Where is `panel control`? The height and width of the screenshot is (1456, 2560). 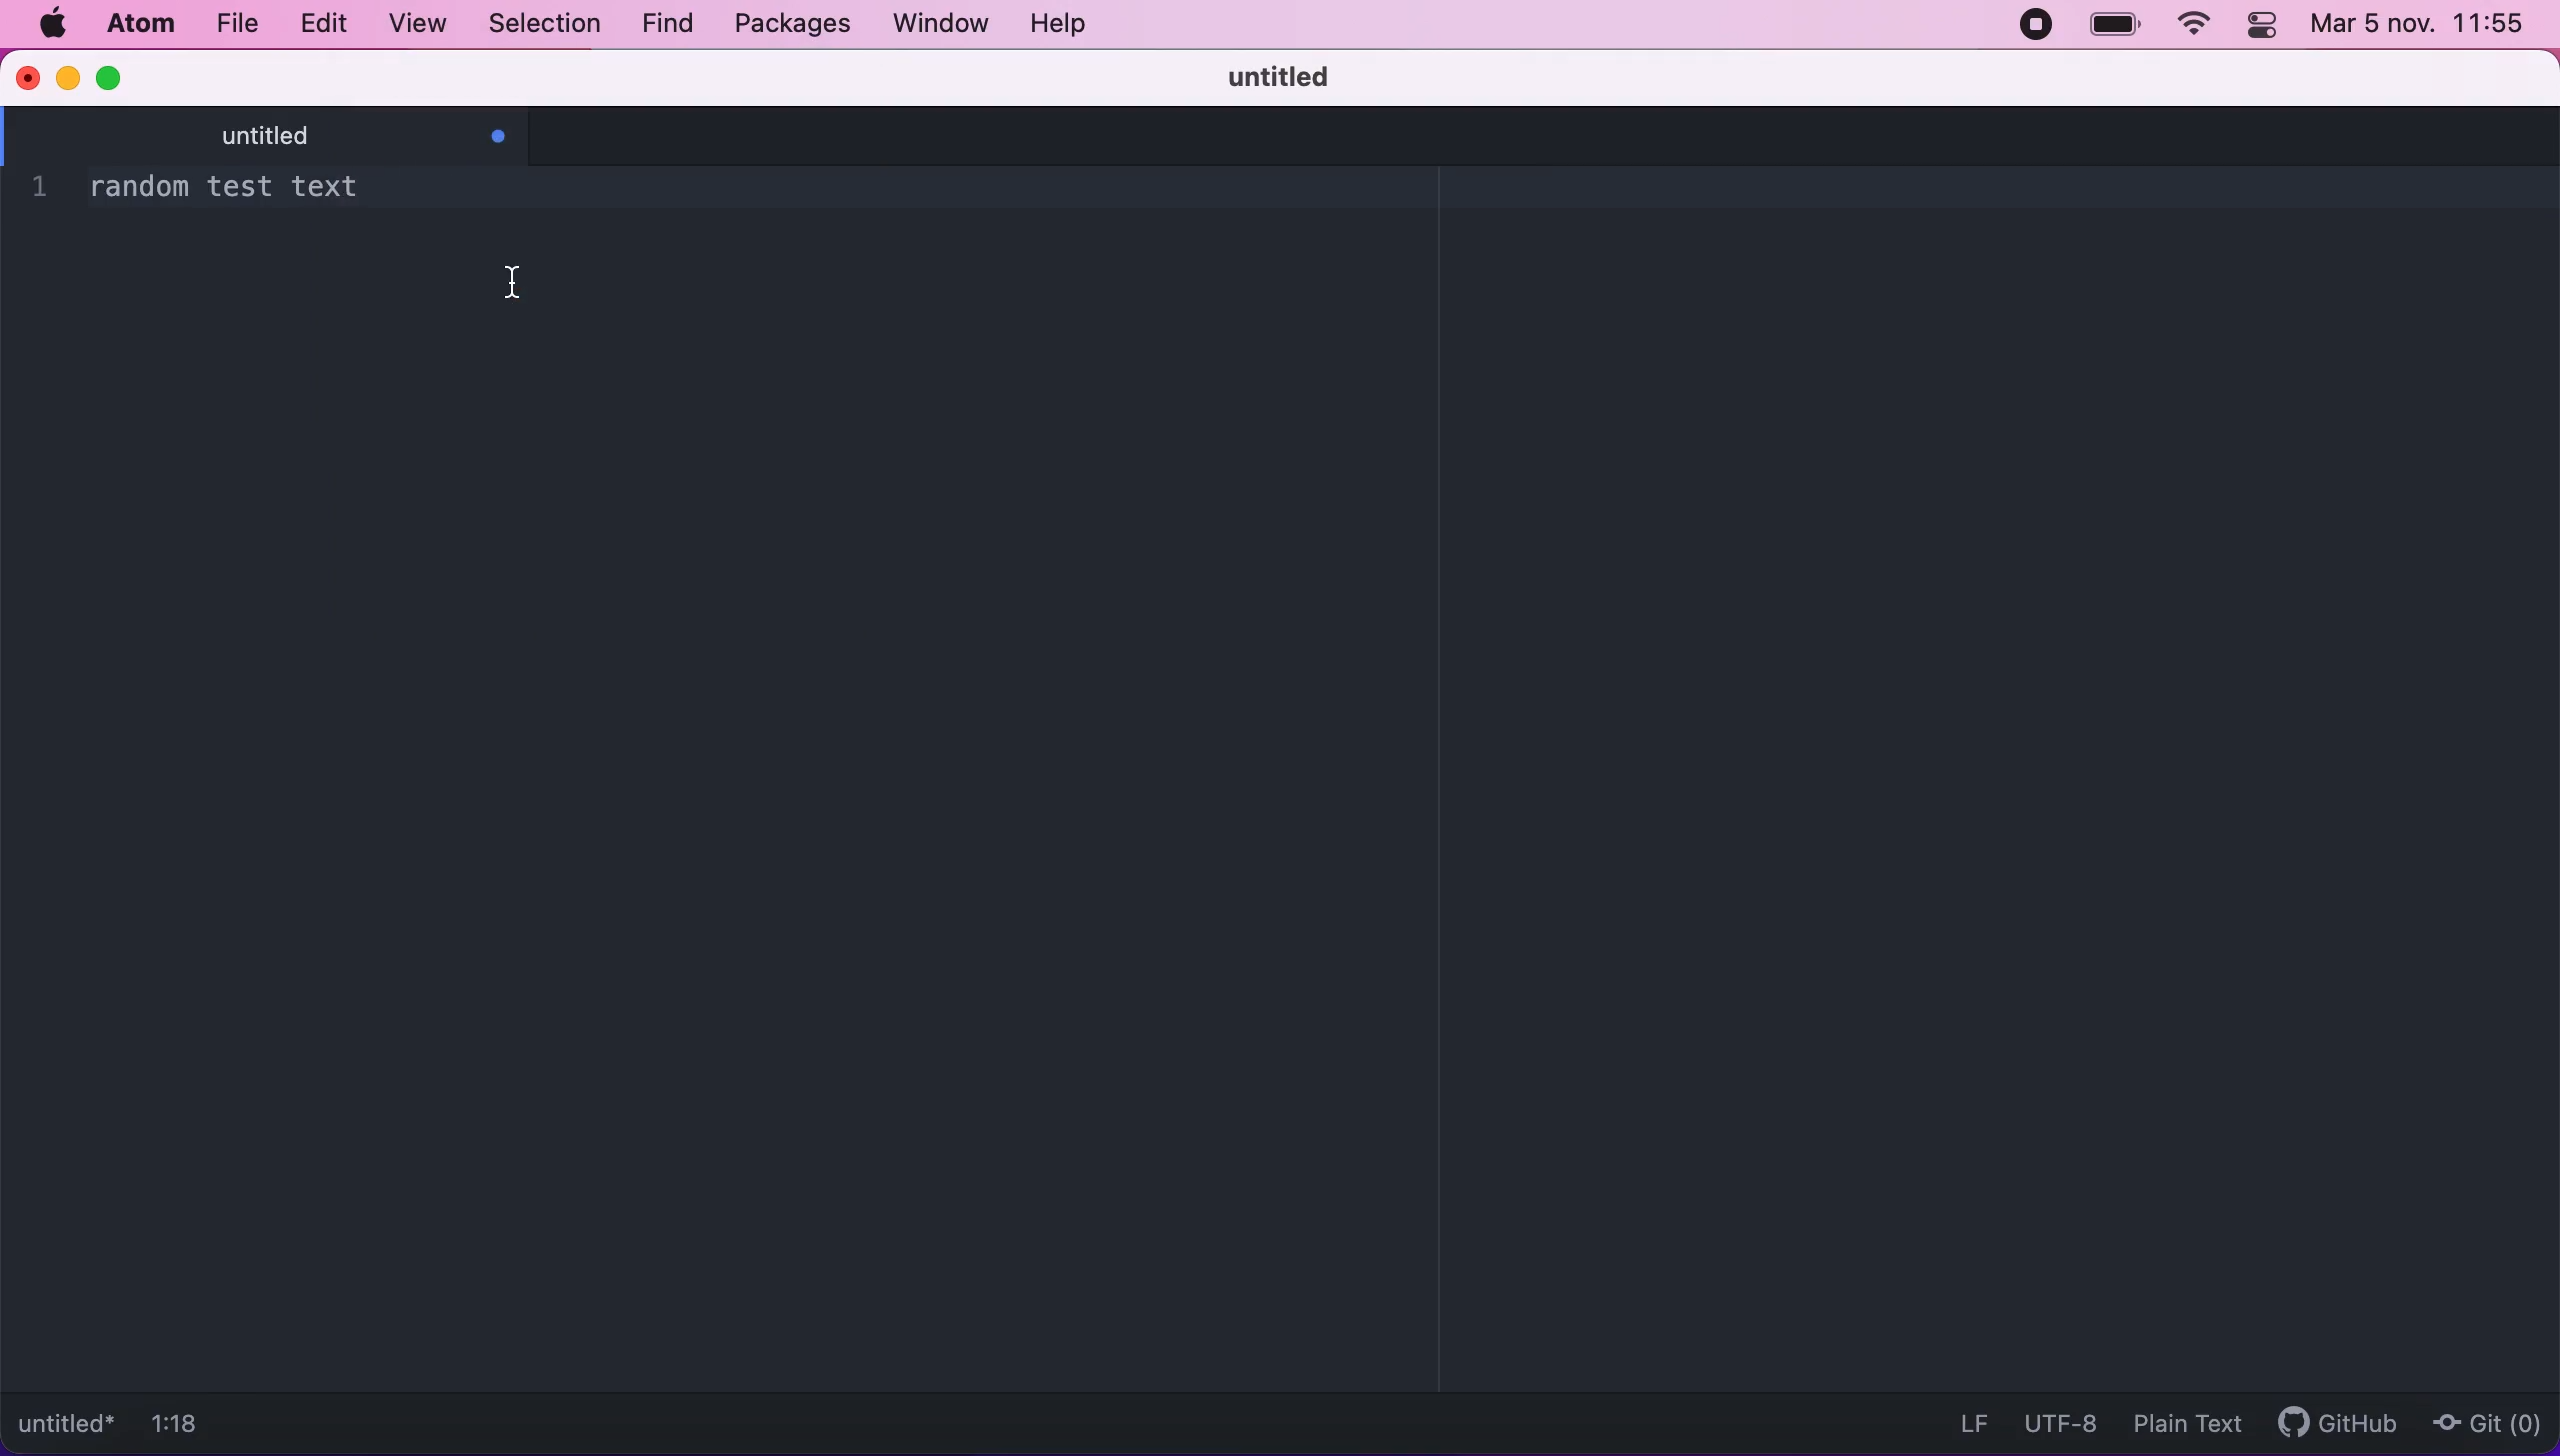
panel control is located at coordinates (2261, 28).